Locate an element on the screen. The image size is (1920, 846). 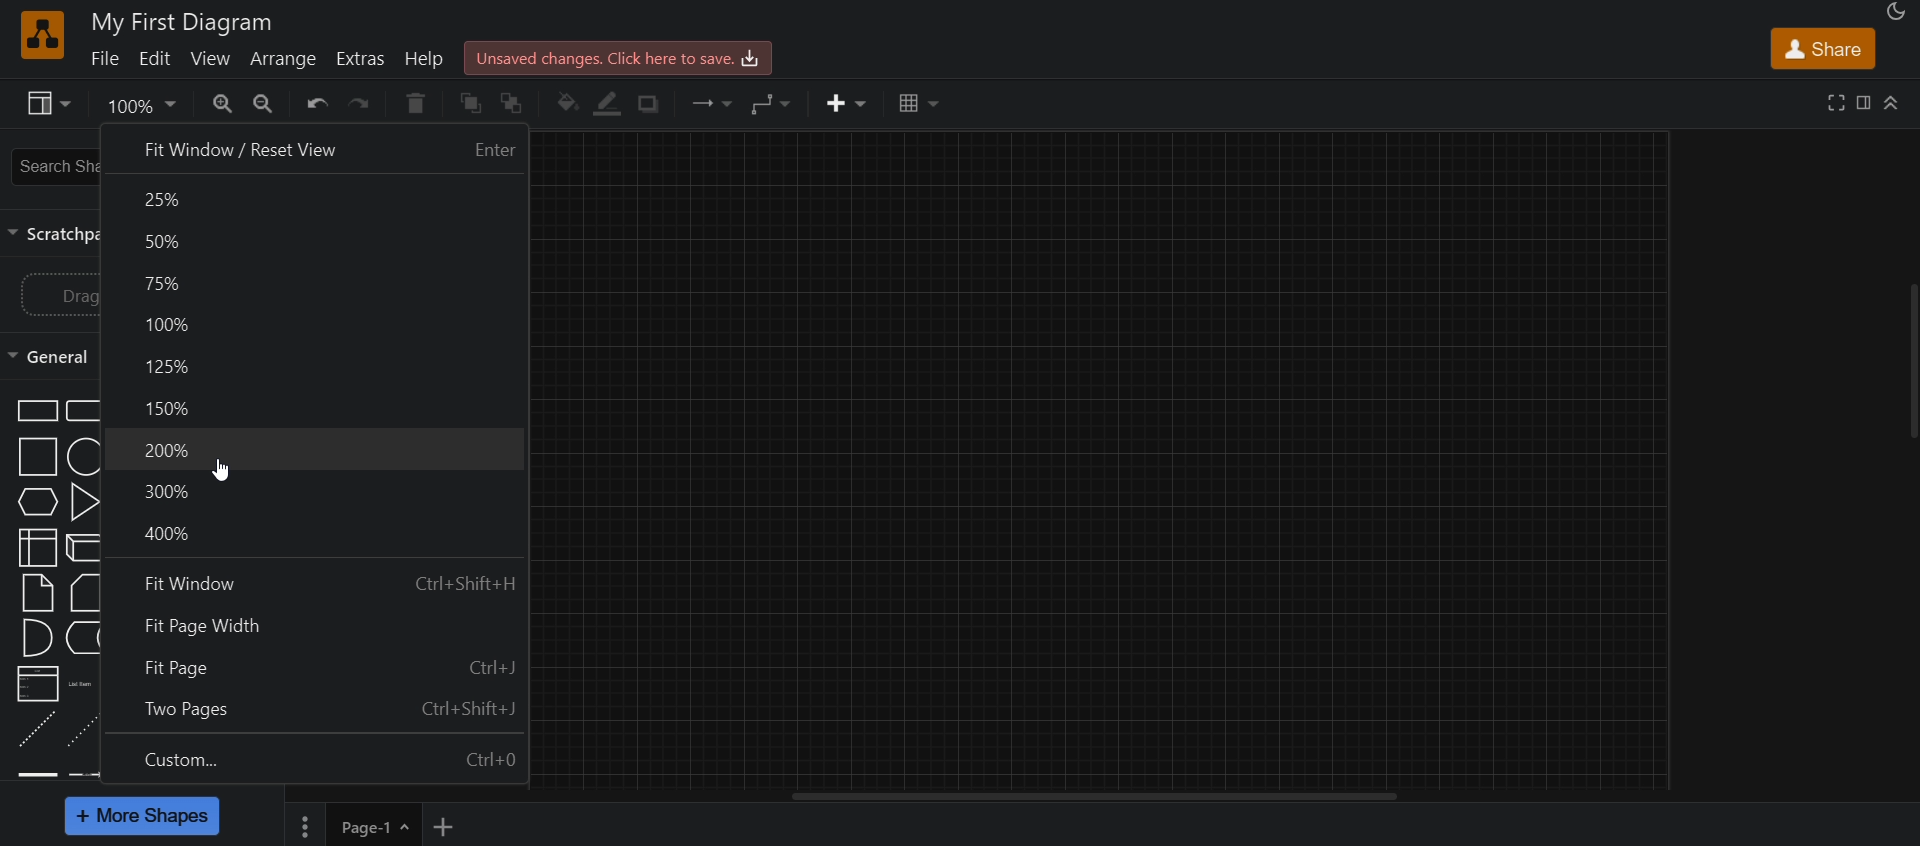
200% is located at coordinates (325, 443).